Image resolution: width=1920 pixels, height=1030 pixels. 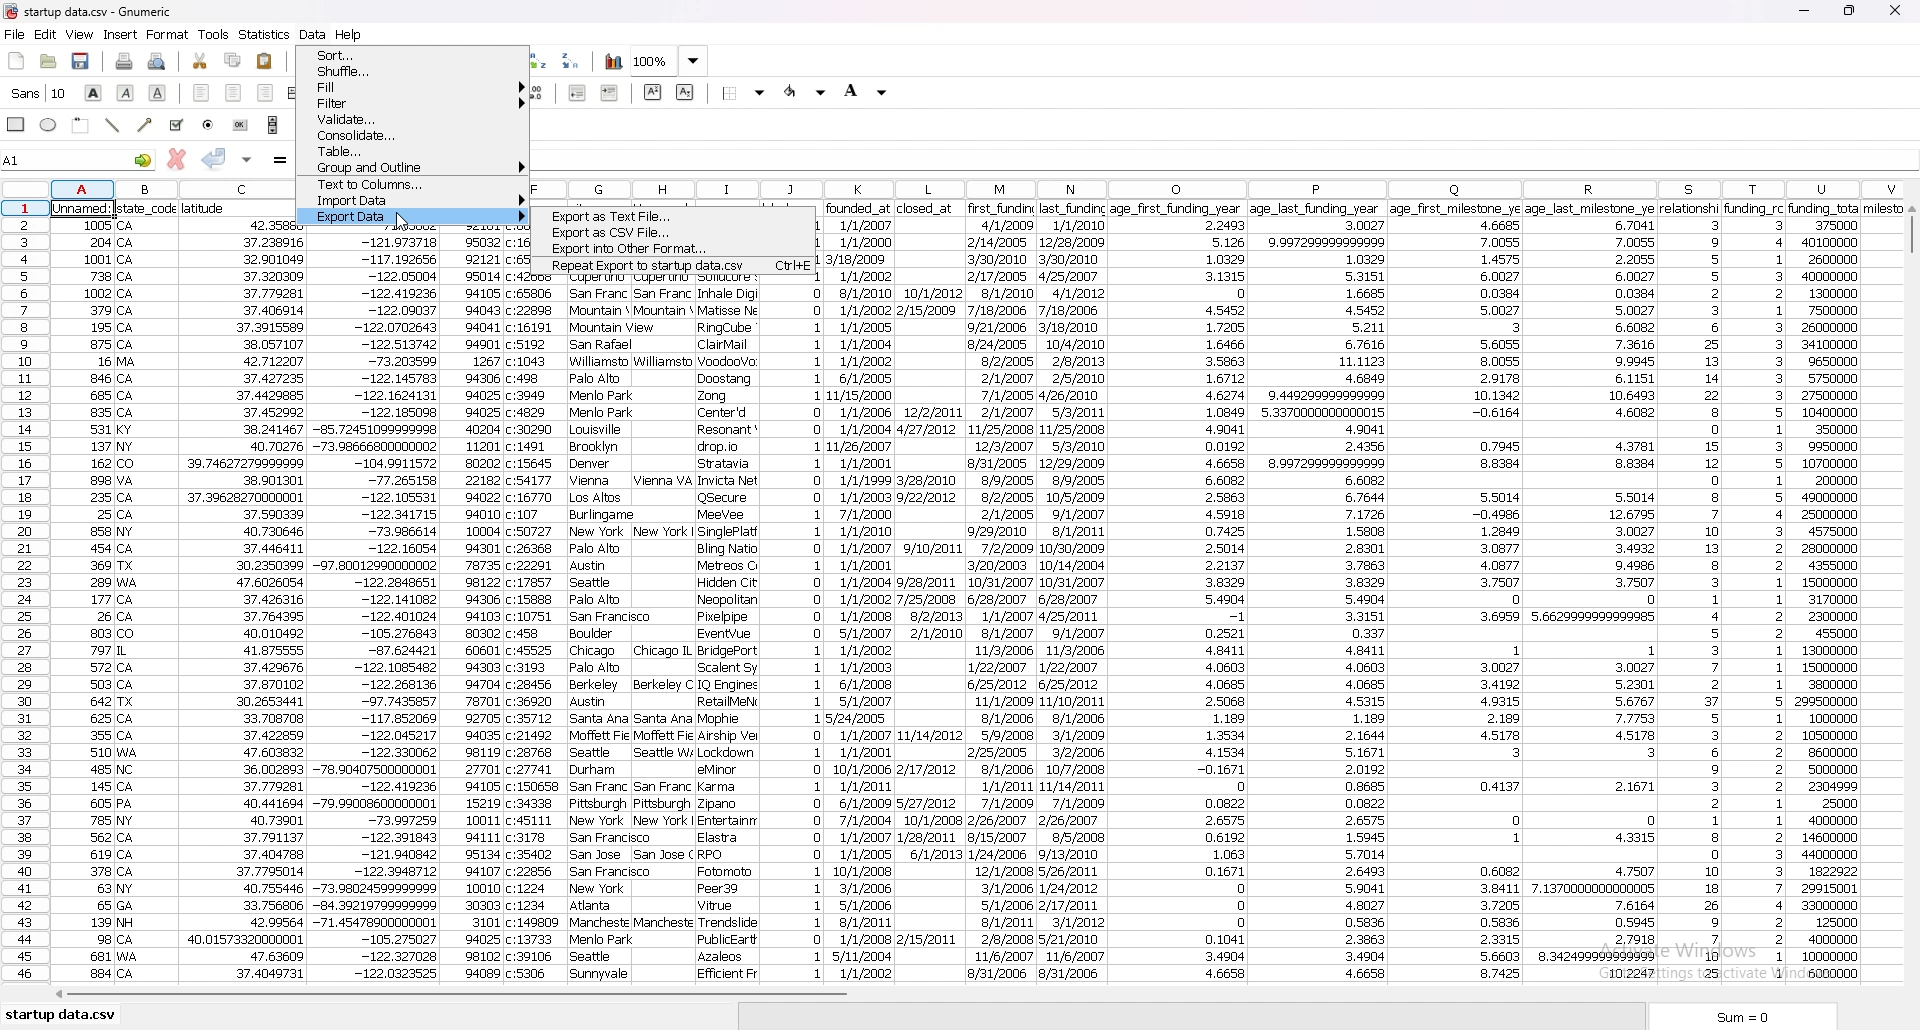 What do you see at coordinates (928, 587) in the screenshot?
I see `data` at bounding box center [928, 587].